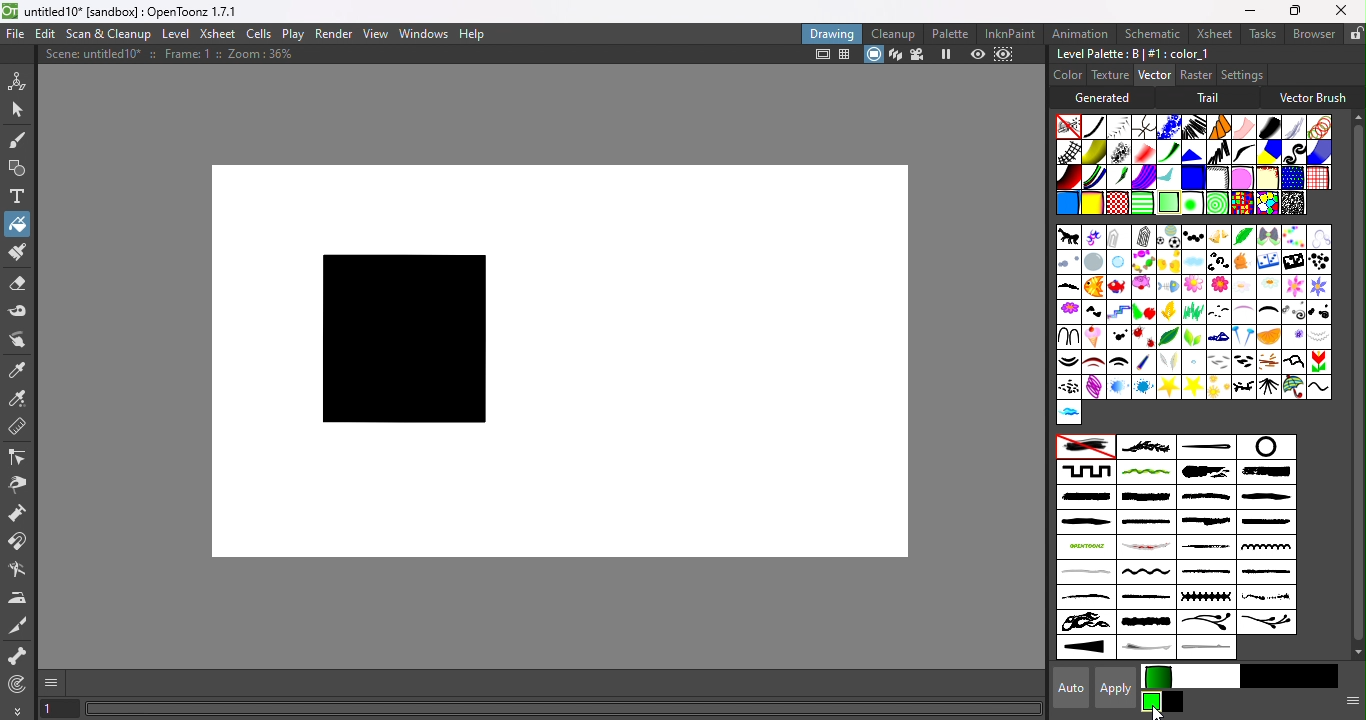  I want to click on star, so click(1168, 387).